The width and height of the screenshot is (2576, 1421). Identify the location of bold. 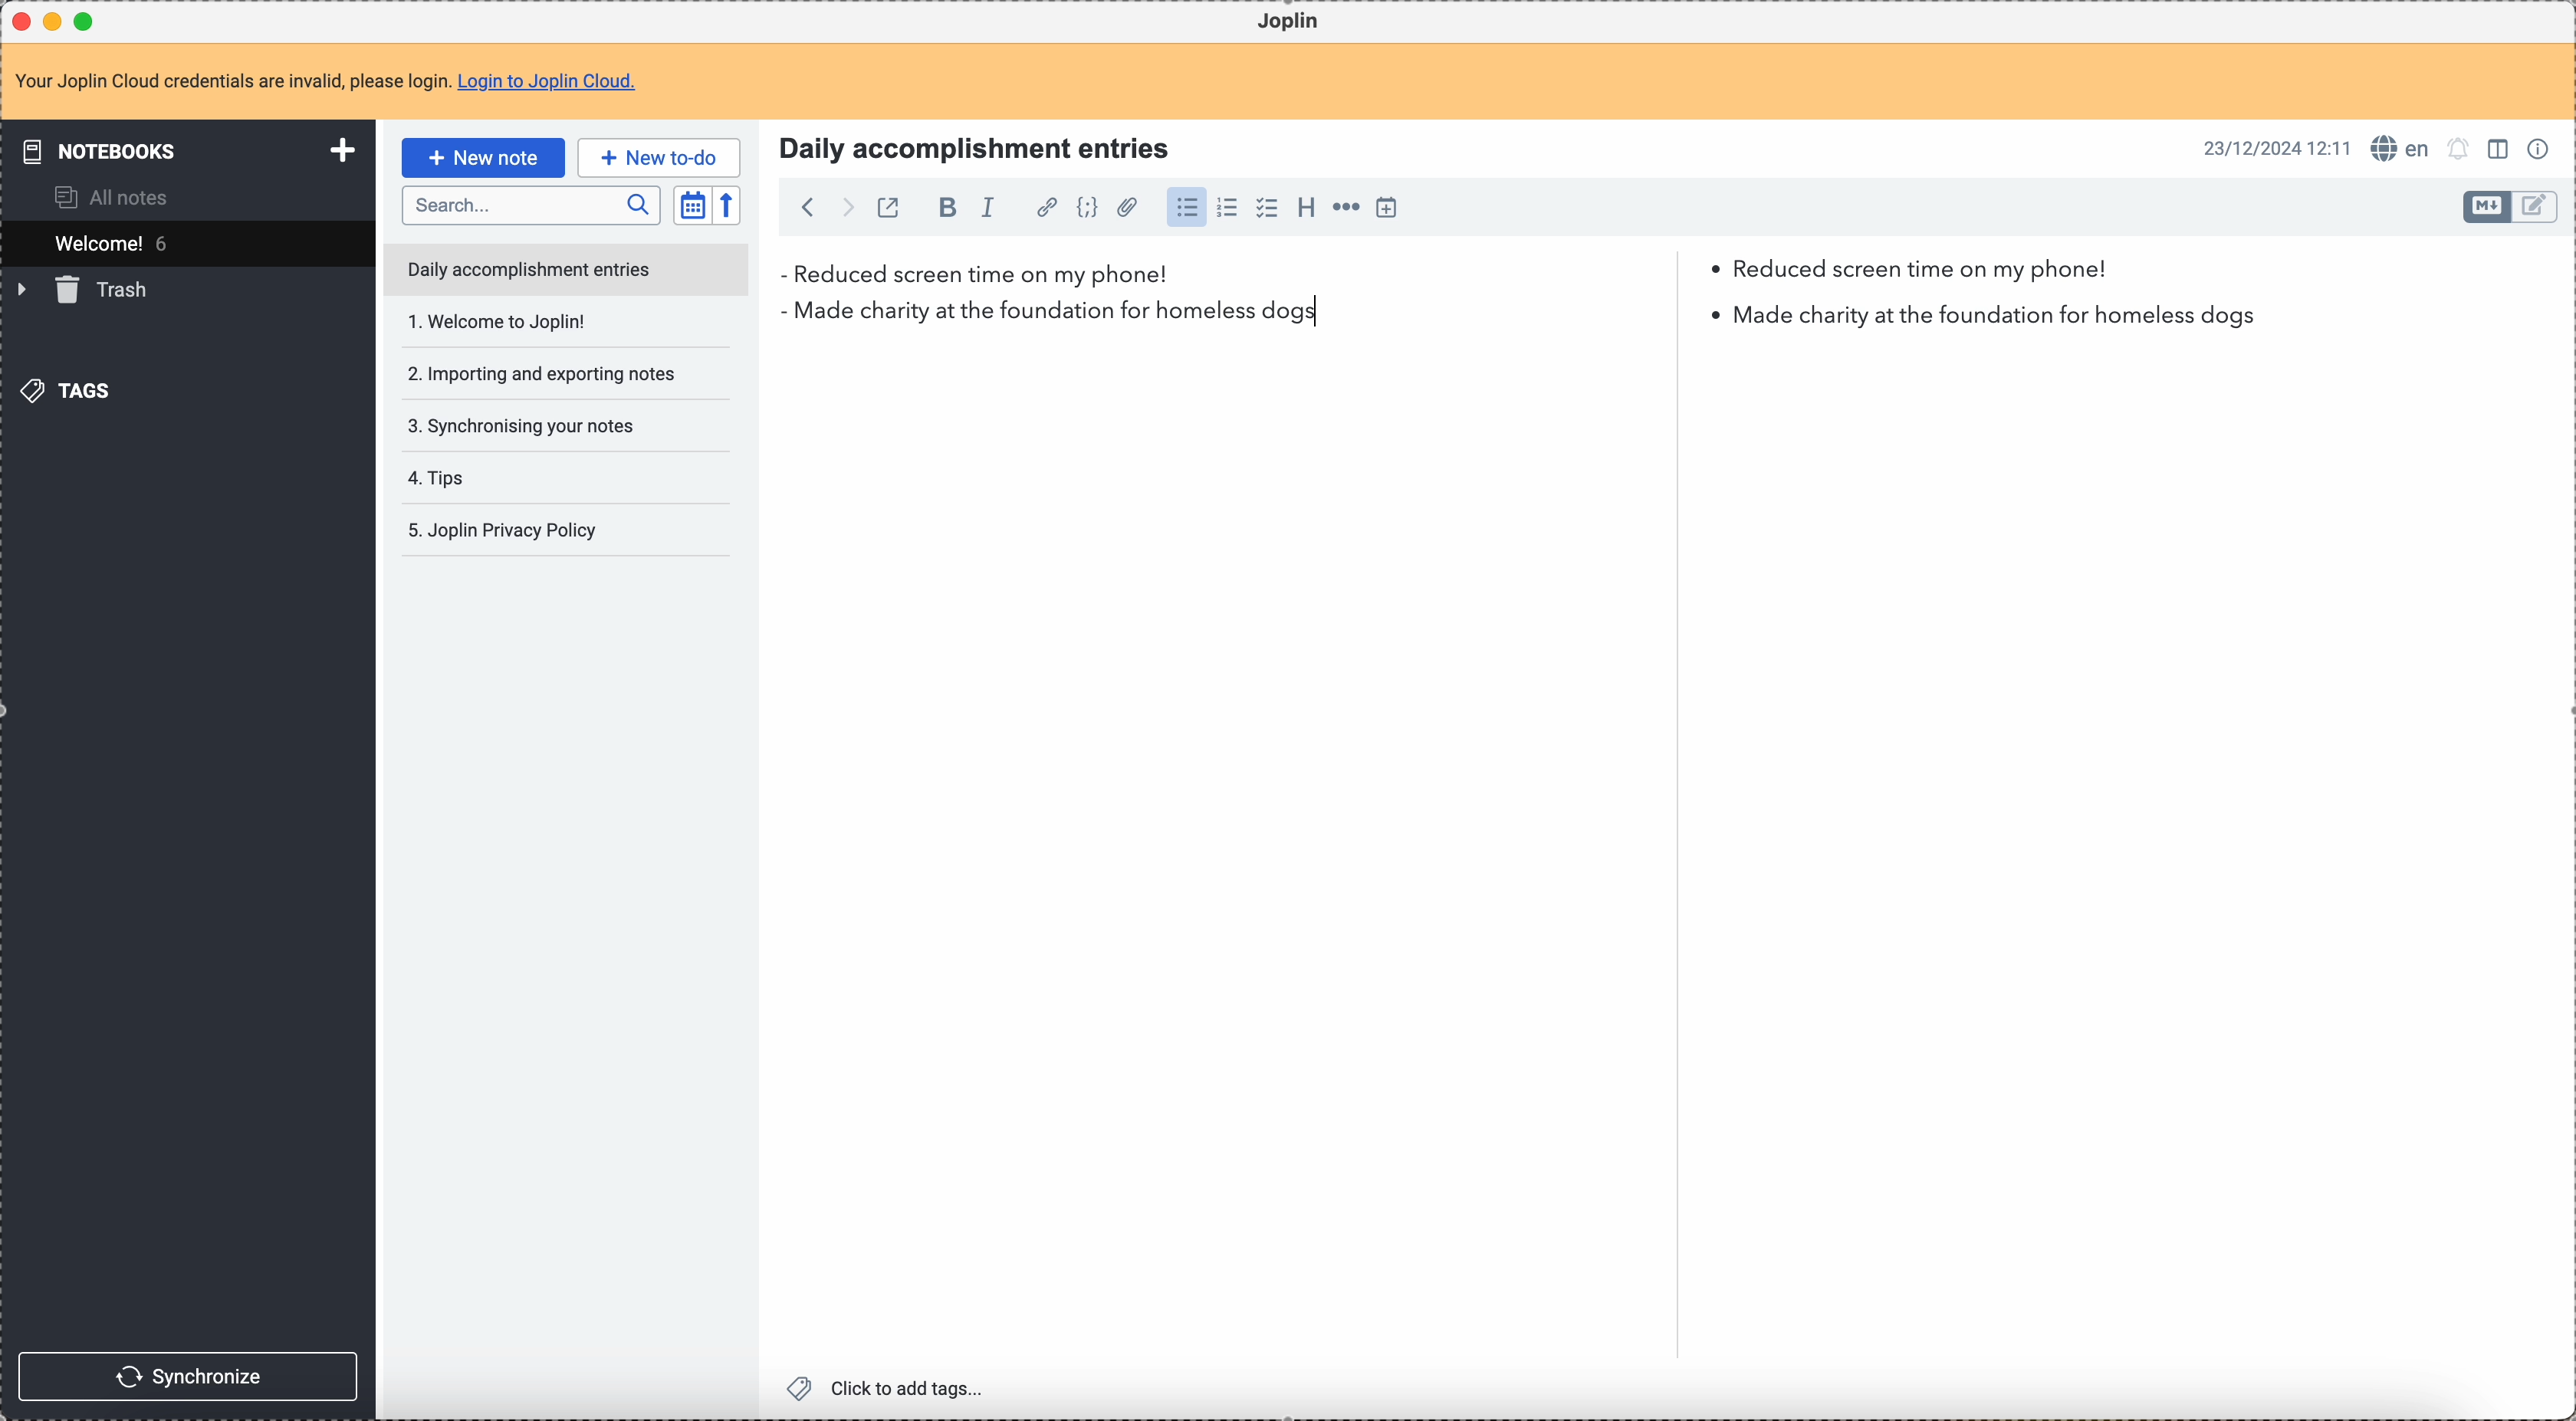
(942, 209).